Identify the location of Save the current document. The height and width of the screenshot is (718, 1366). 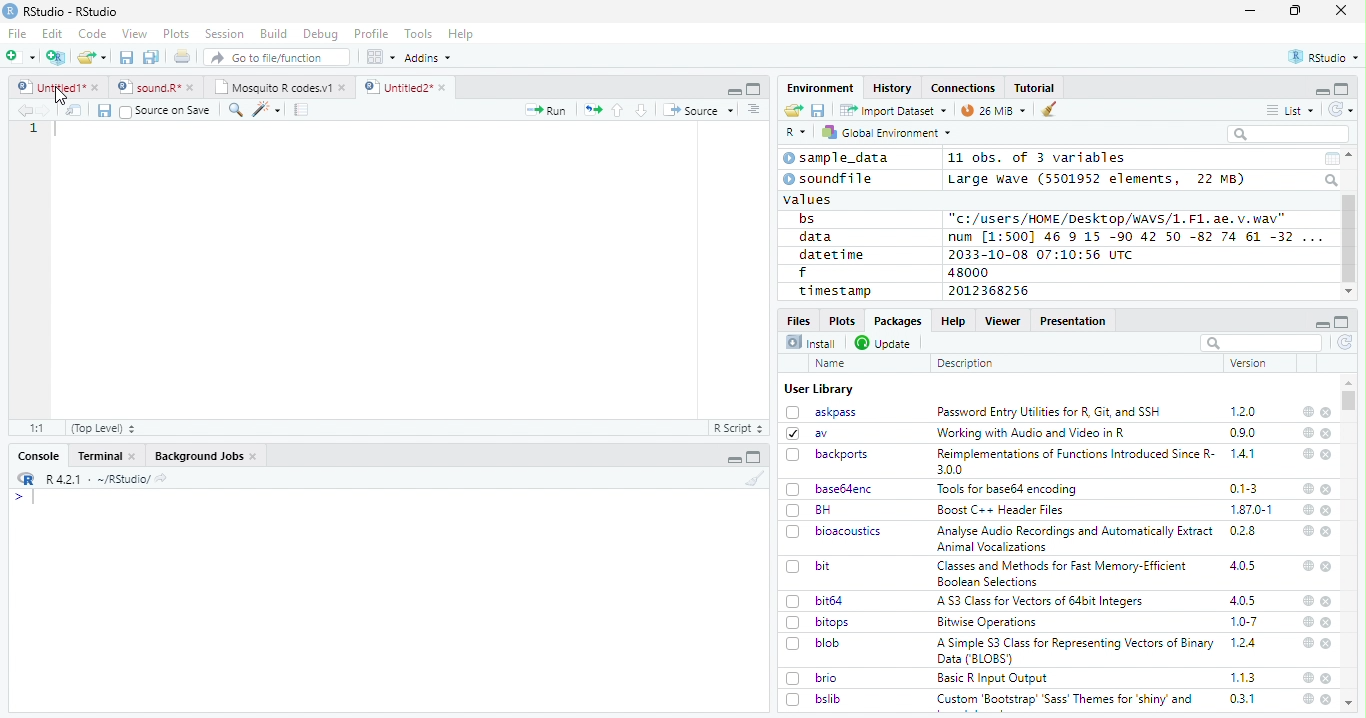
(127, 58).